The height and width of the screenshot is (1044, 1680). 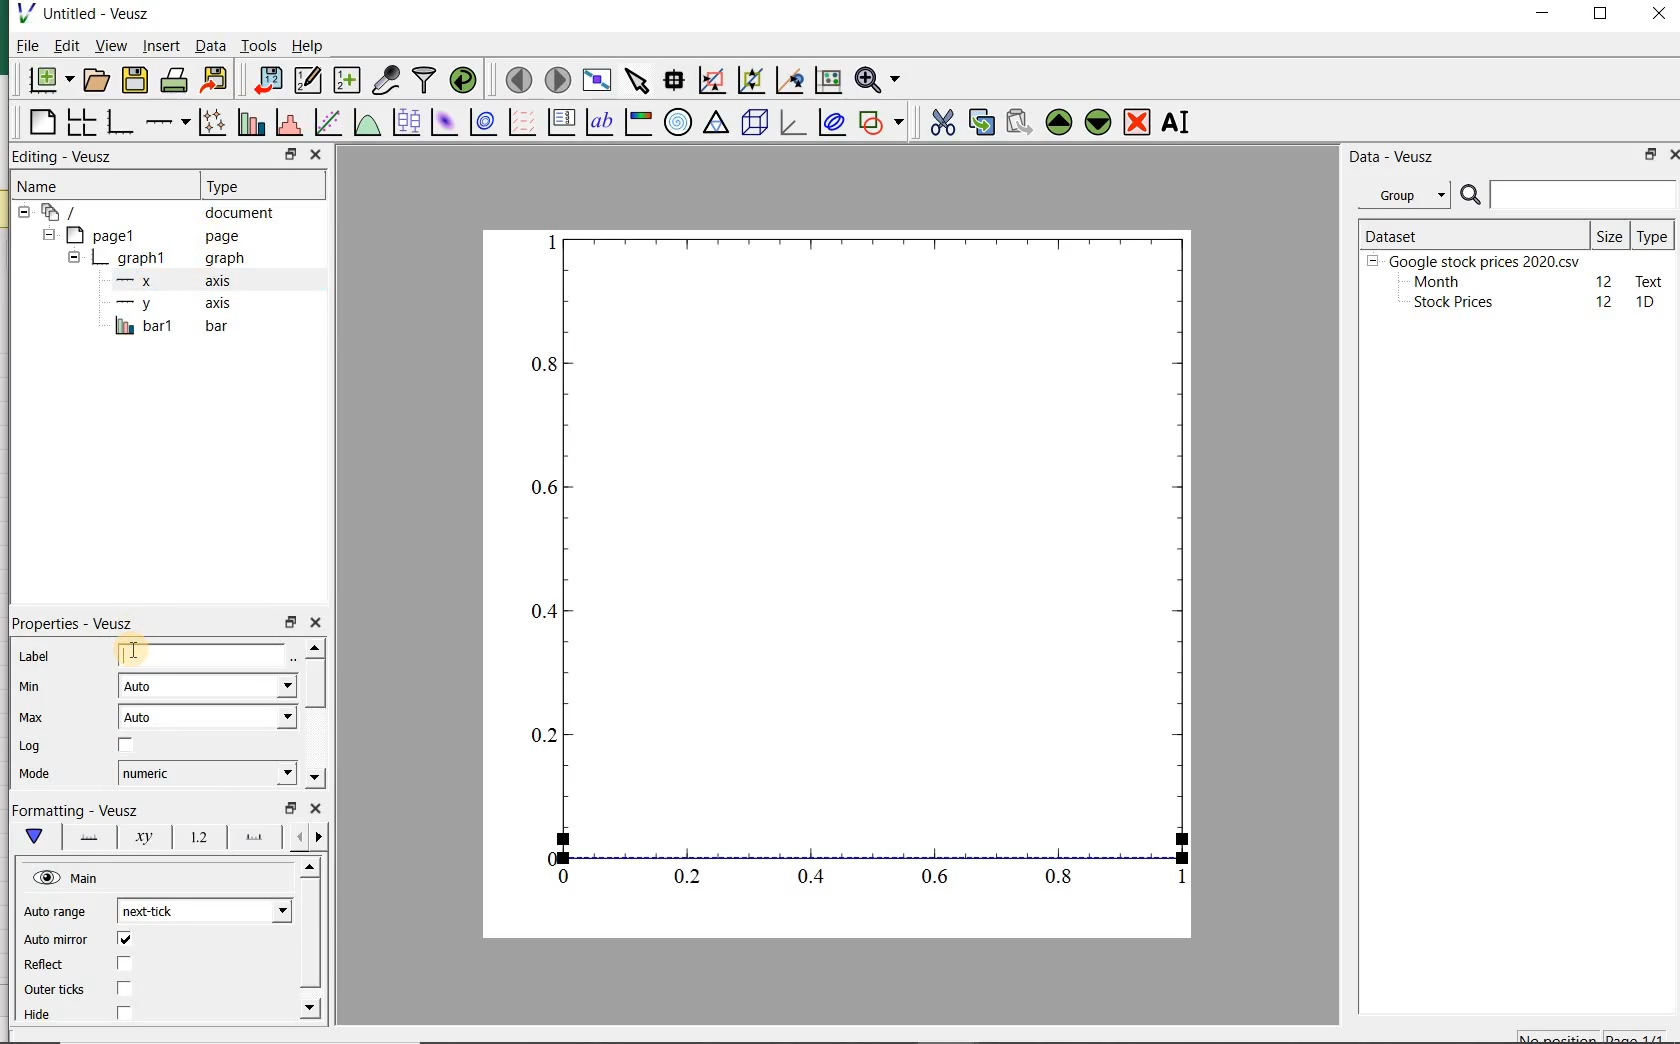 What do you see at coordinates (1435, 282) in the screenshot?
I see `Month` at bounding box center [1435, 282].